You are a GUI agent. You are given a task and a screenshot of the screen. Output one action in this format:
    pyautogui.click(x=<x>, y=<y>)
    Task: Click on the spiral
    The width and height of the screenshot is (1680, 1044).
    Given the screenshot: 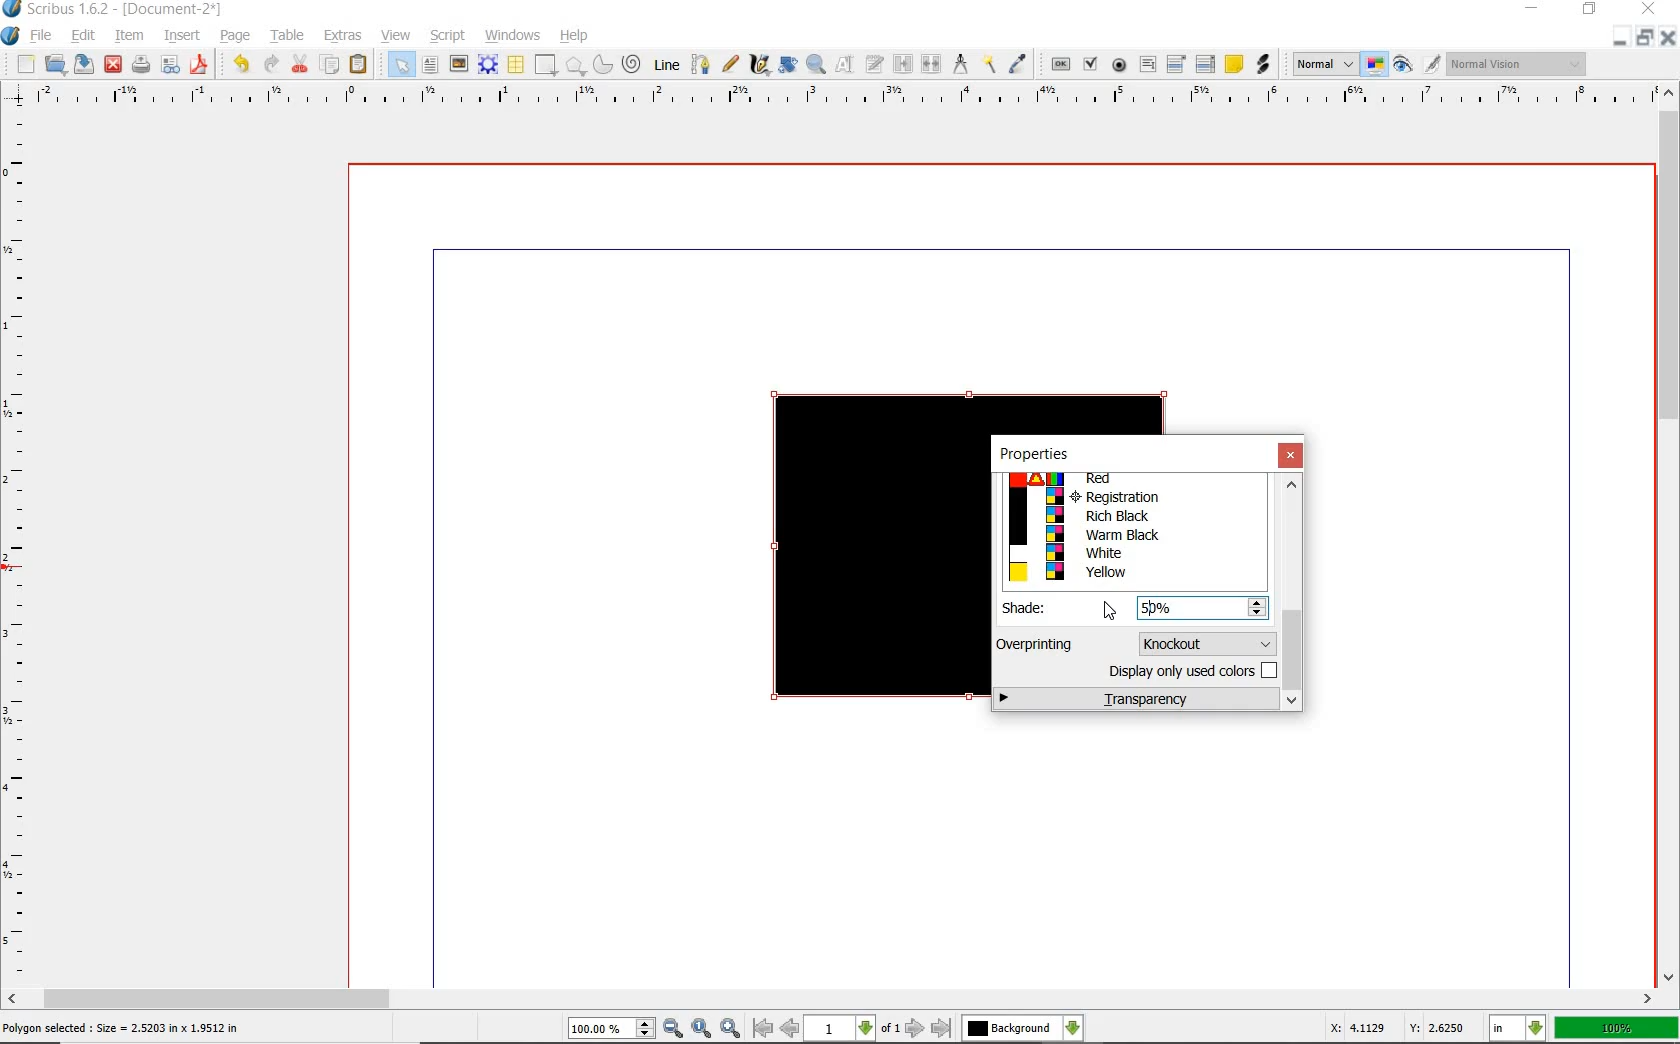 What is the action you would take?
    pyautogui.click(x=634, y=66)
    